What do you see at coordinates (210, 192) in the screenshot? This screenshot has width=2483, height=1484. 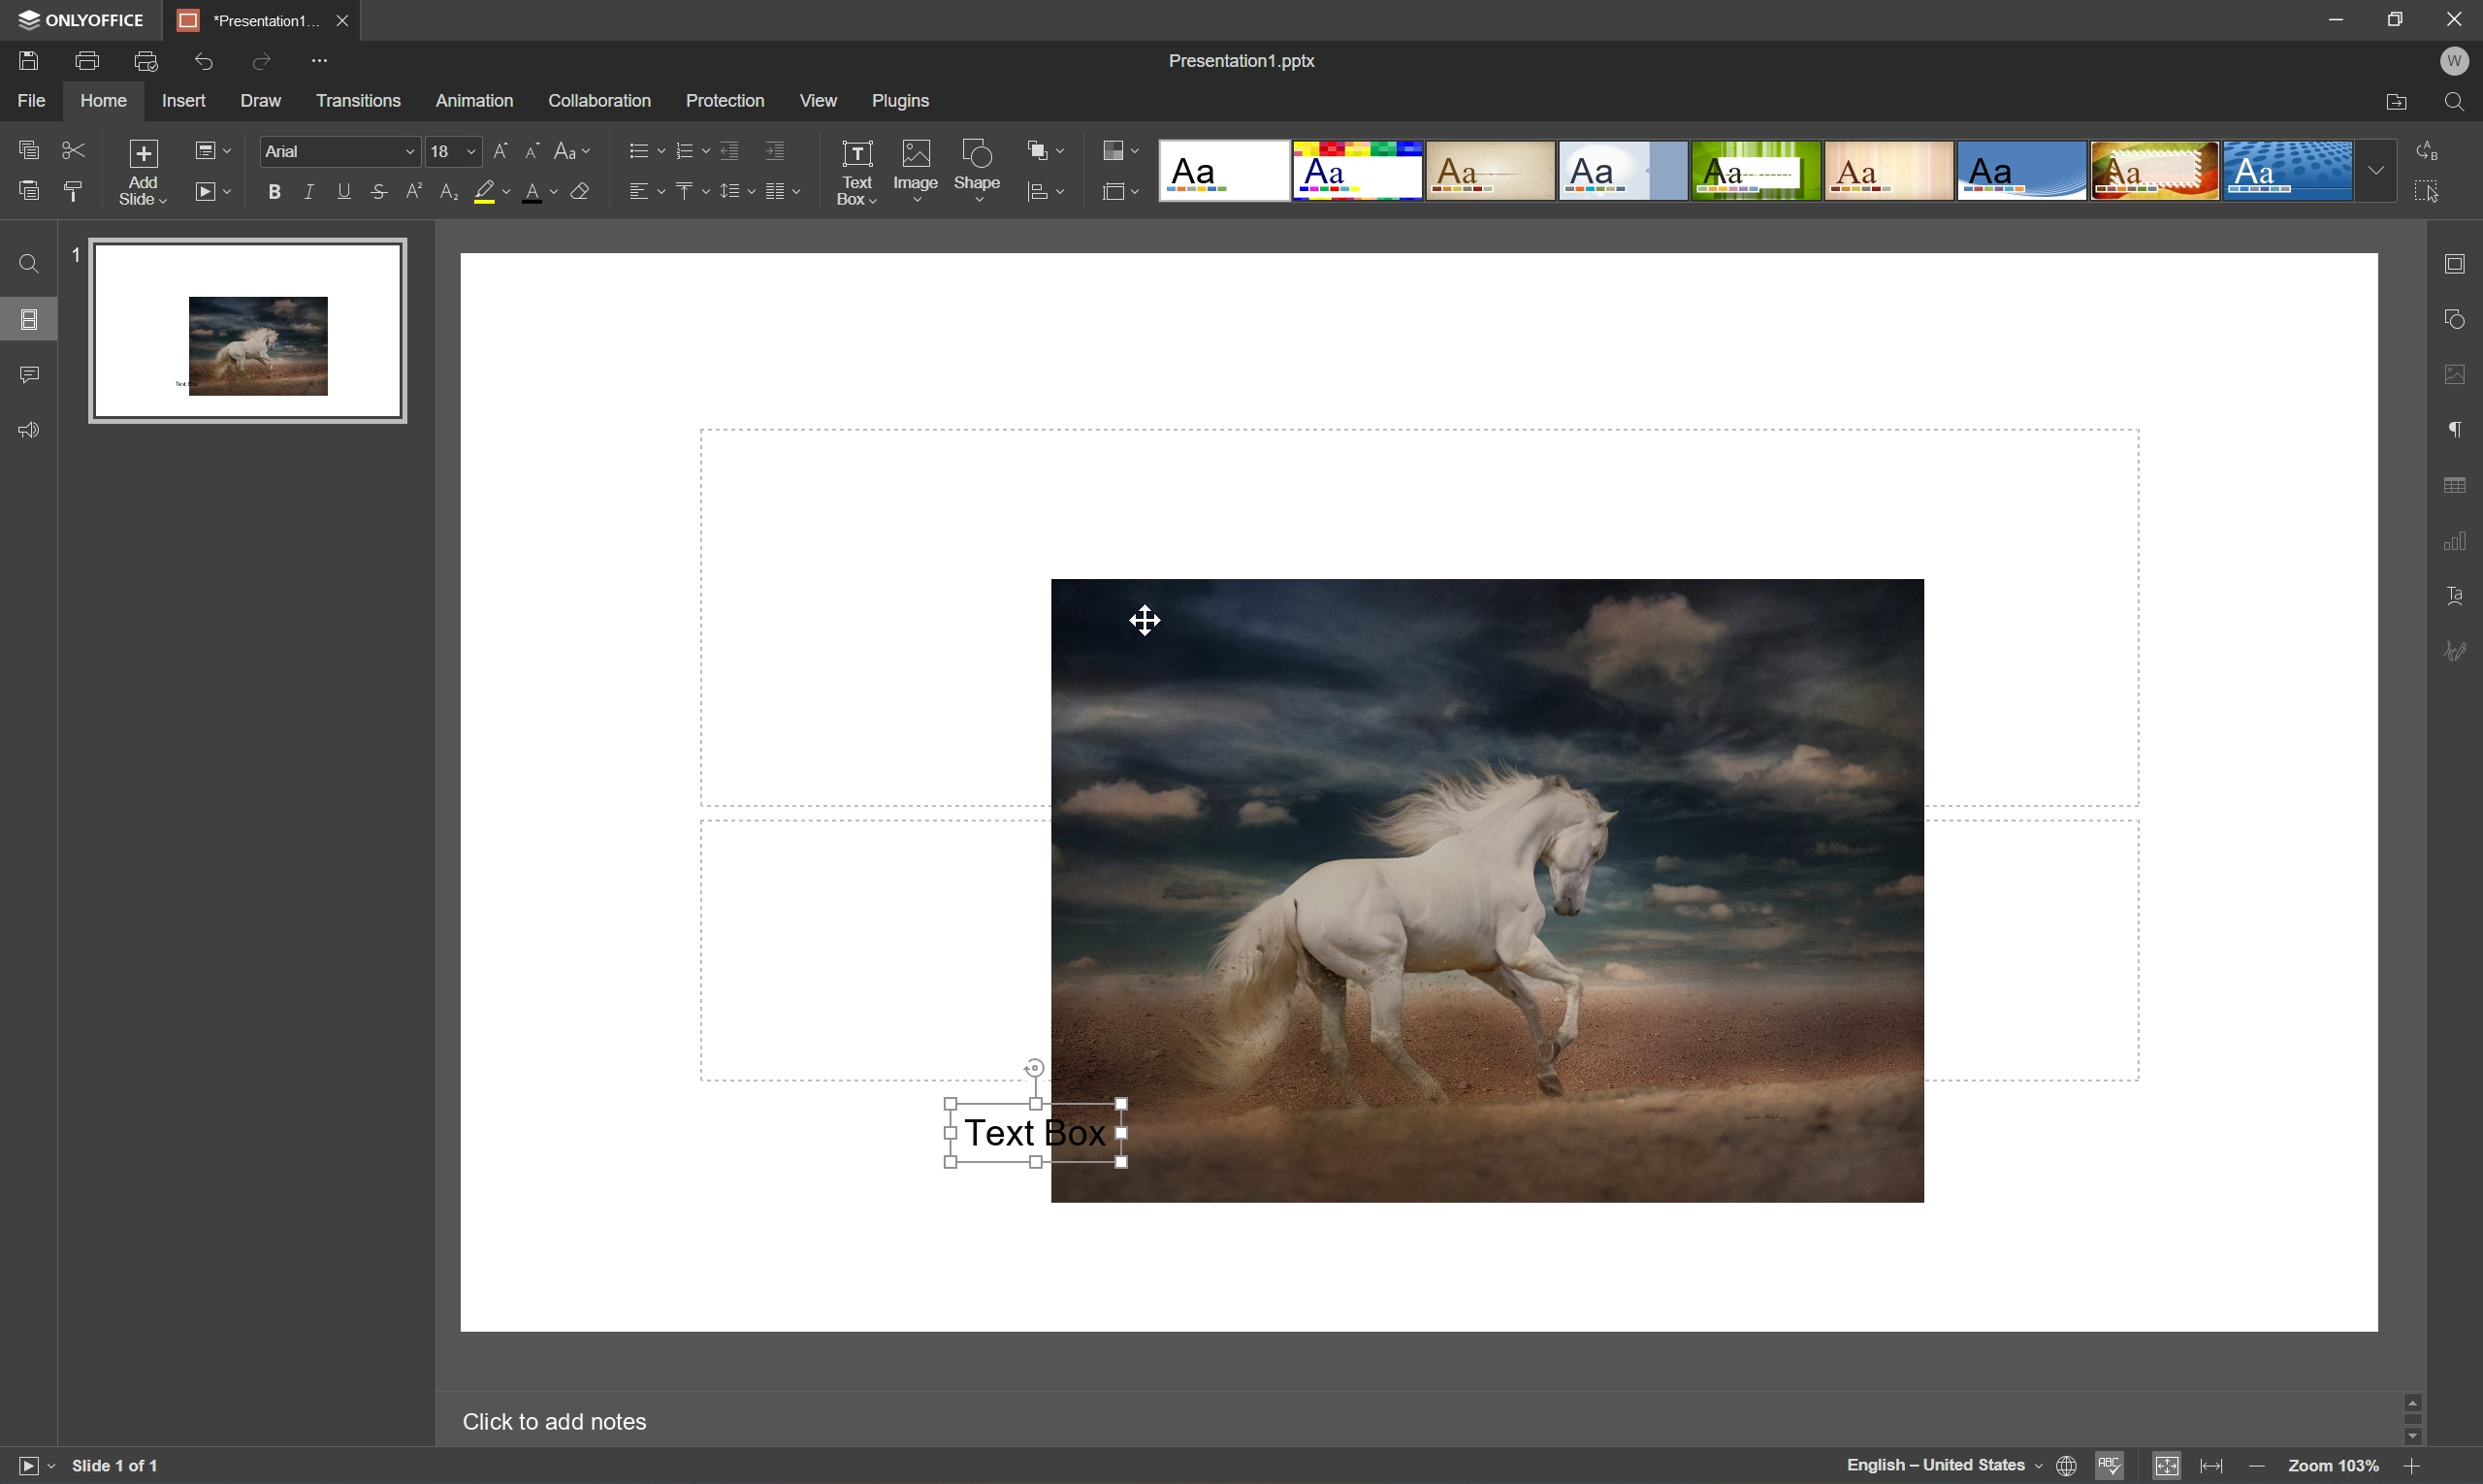 I see `Start slideshow` at bounding box center [210, 192].